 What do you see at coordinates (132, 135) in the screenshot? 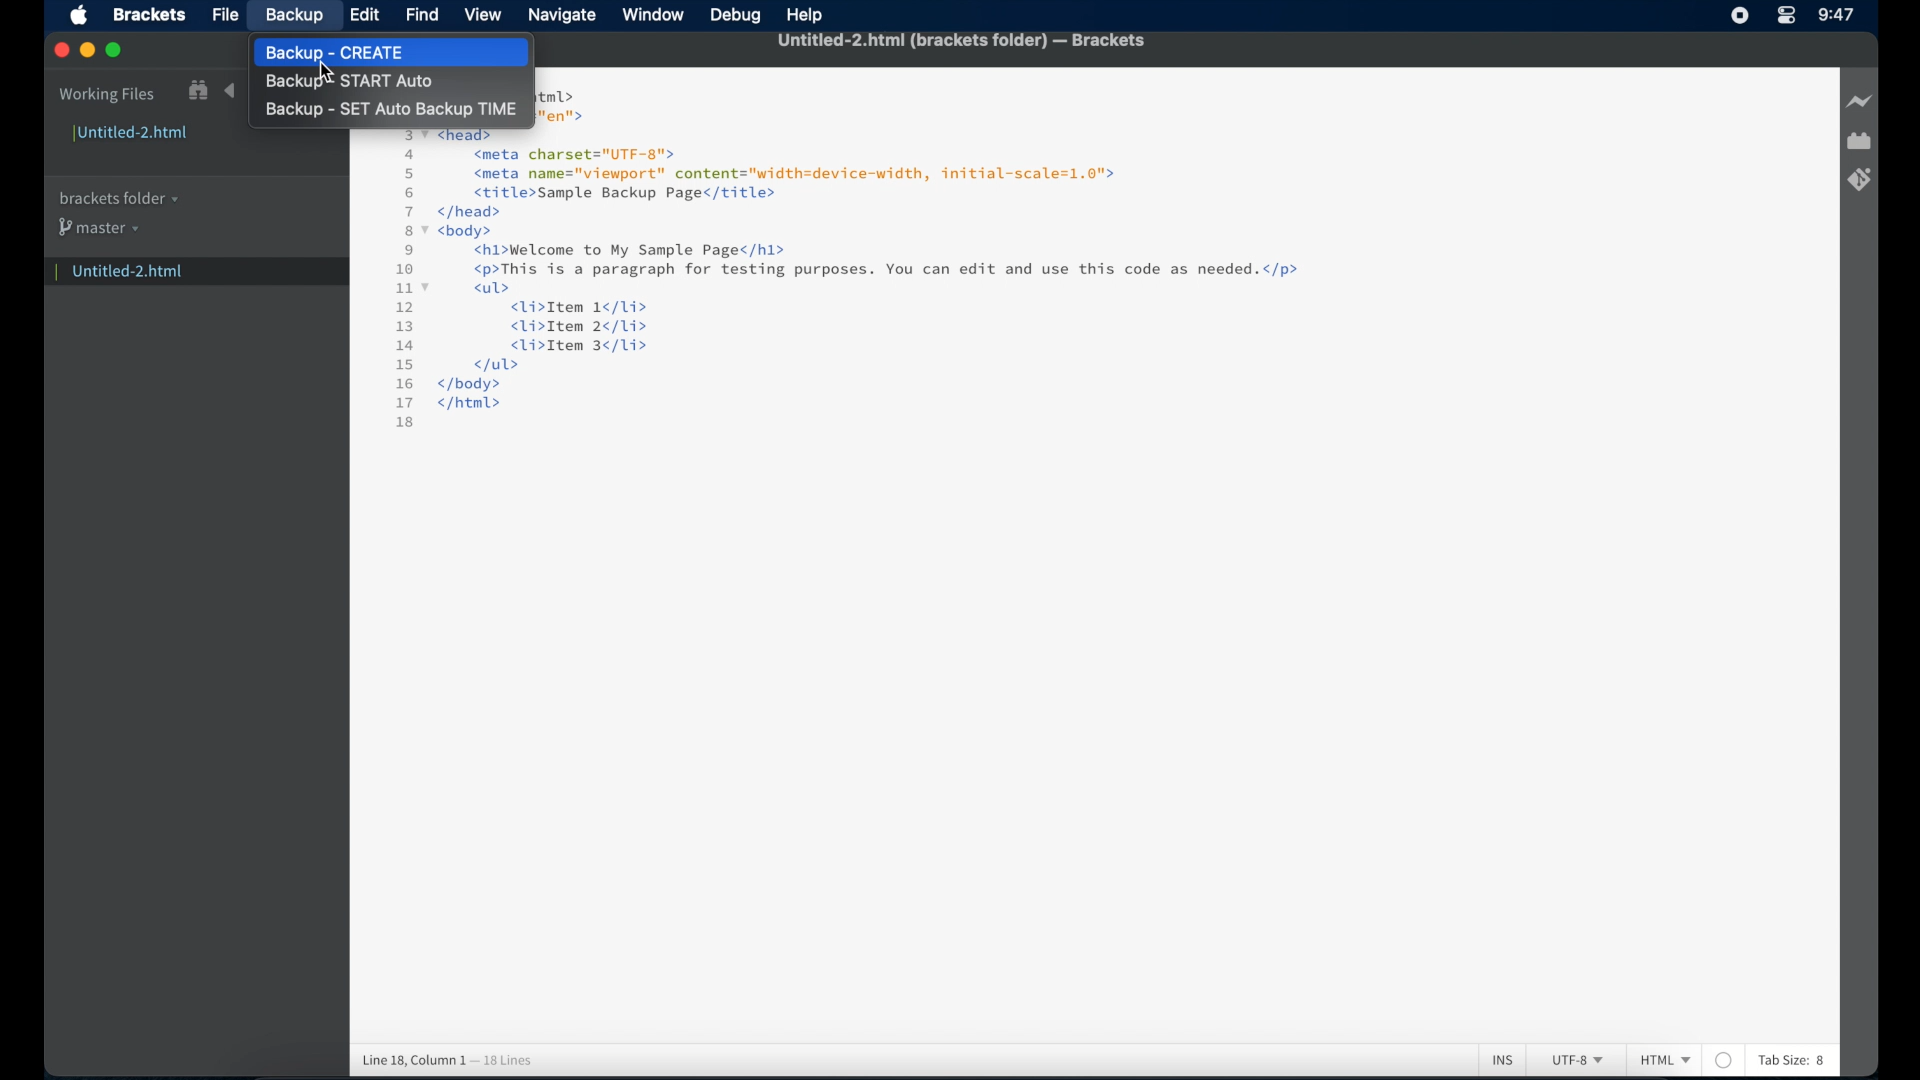
I see `untitled-2.html` at bounding box center [132, 135].